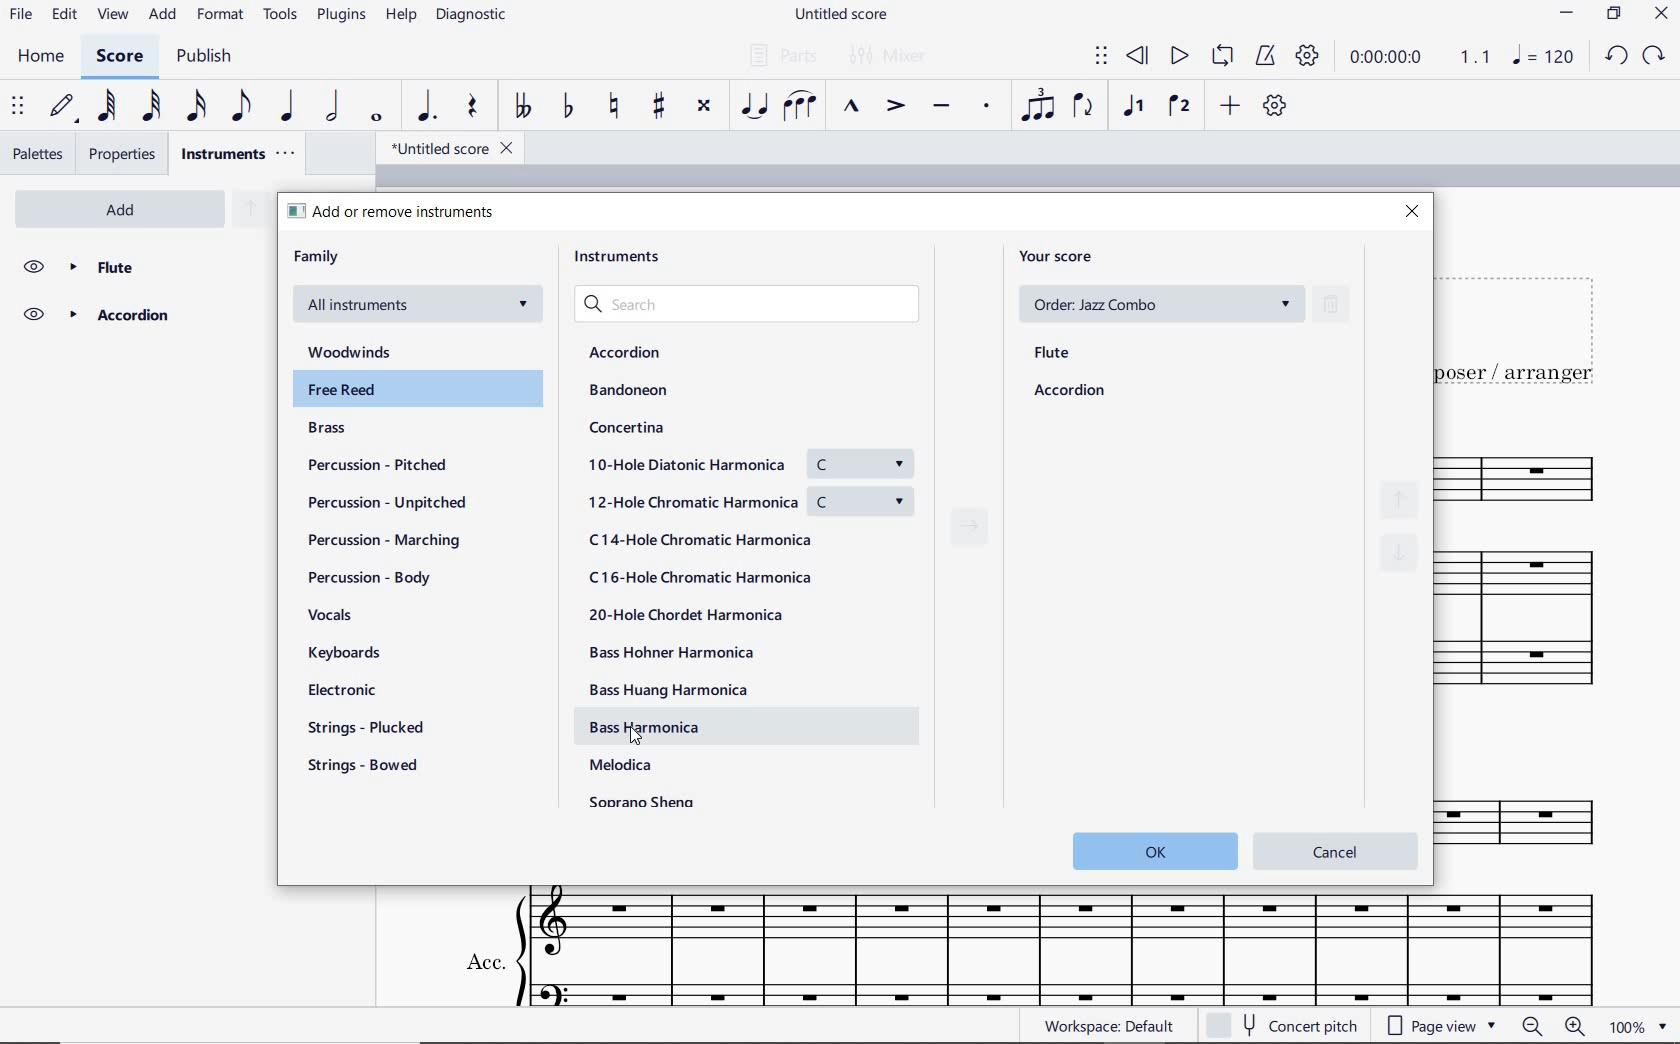 The width and height of the screenshot is (1680, 1044). I want to click on strings - bowel, so click(365, 767).